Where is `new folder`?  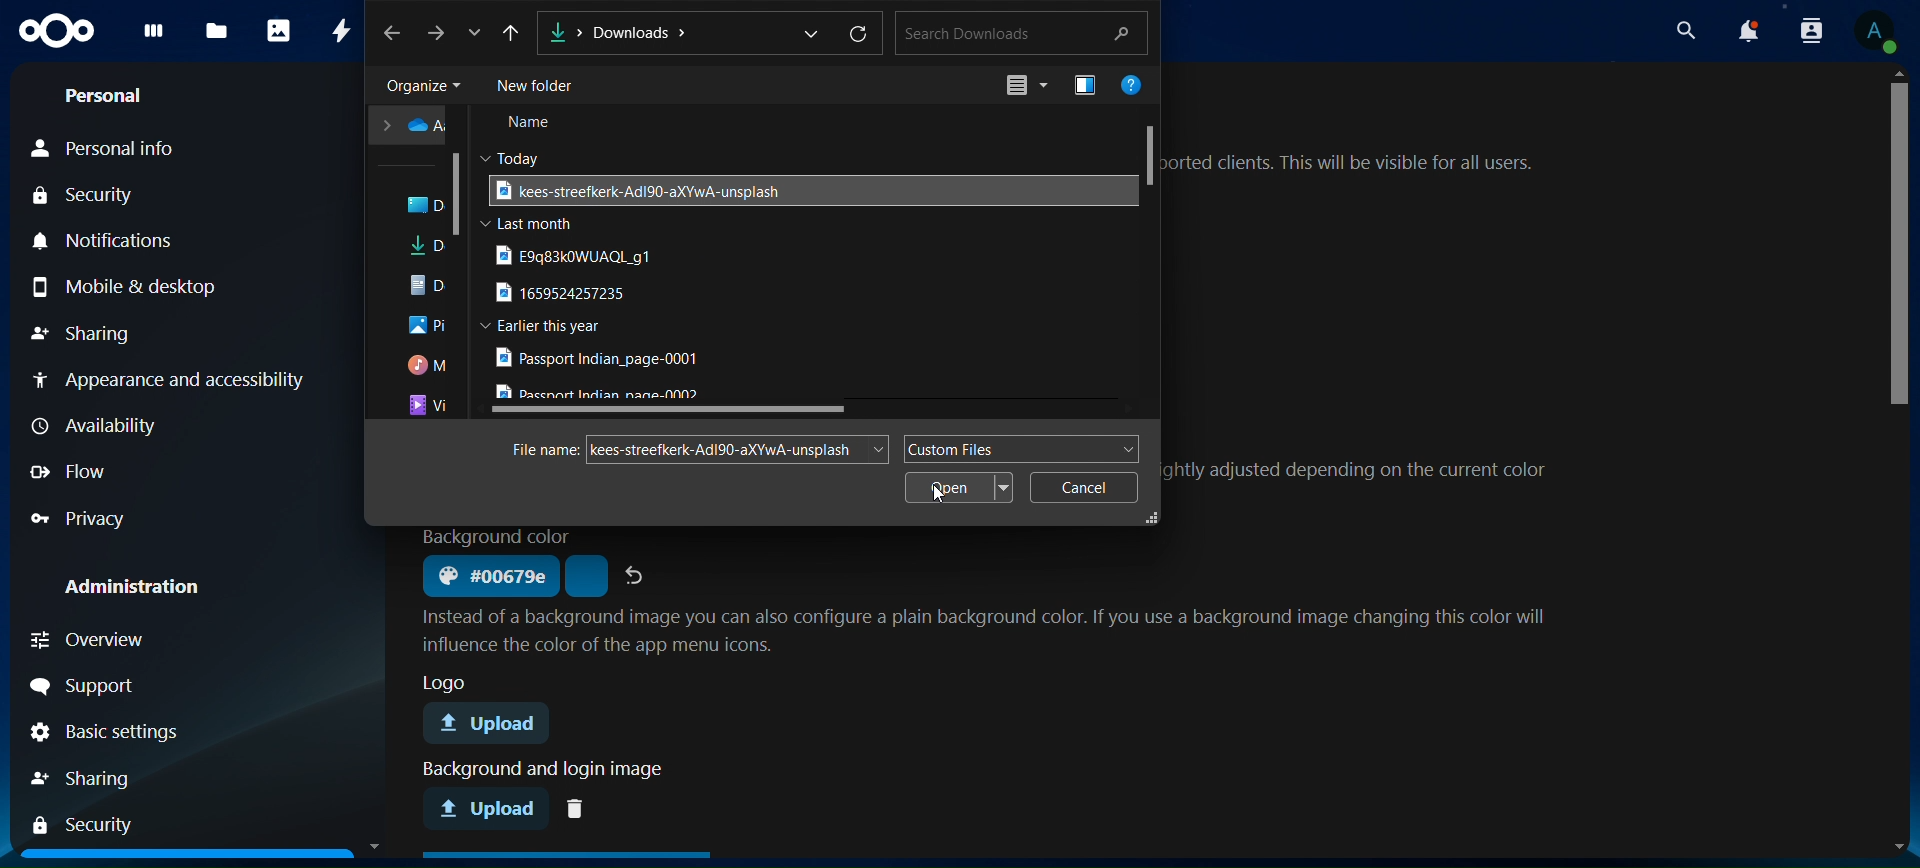
new folder is located at coordinates (542, 86).